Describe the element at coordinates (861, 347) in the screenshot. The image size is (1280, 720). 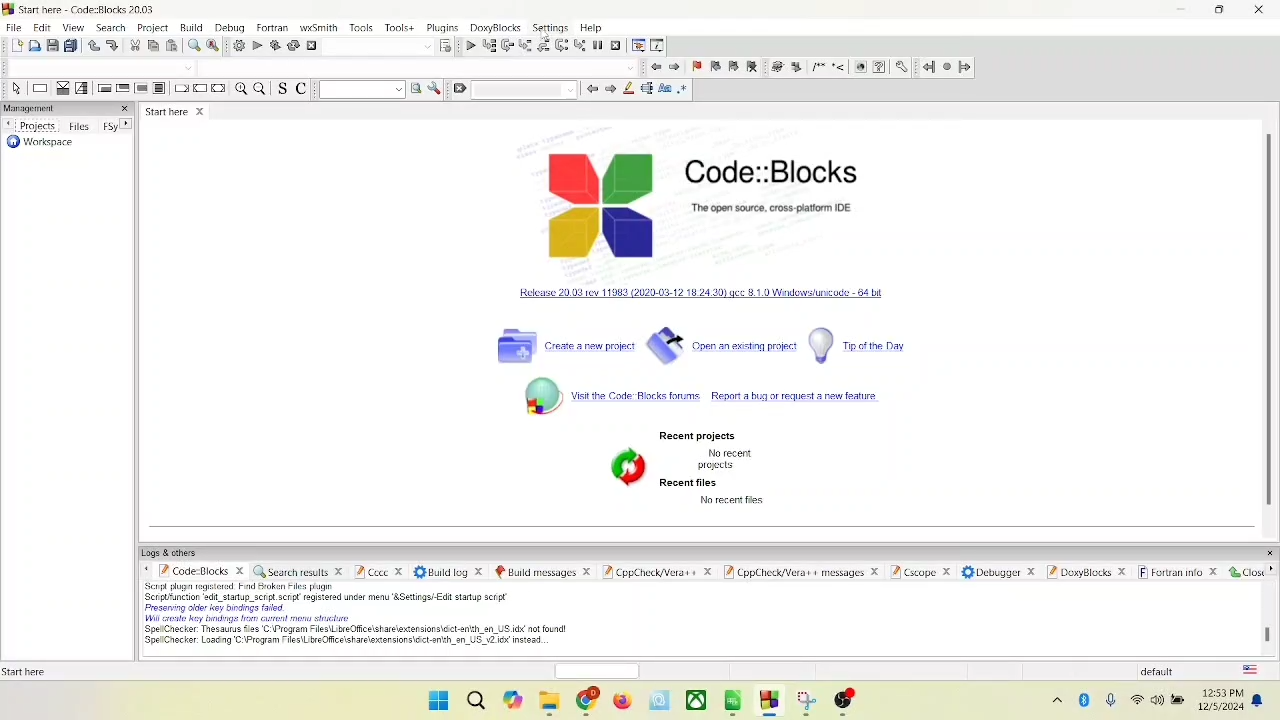
I see `tip of the day` at that location.